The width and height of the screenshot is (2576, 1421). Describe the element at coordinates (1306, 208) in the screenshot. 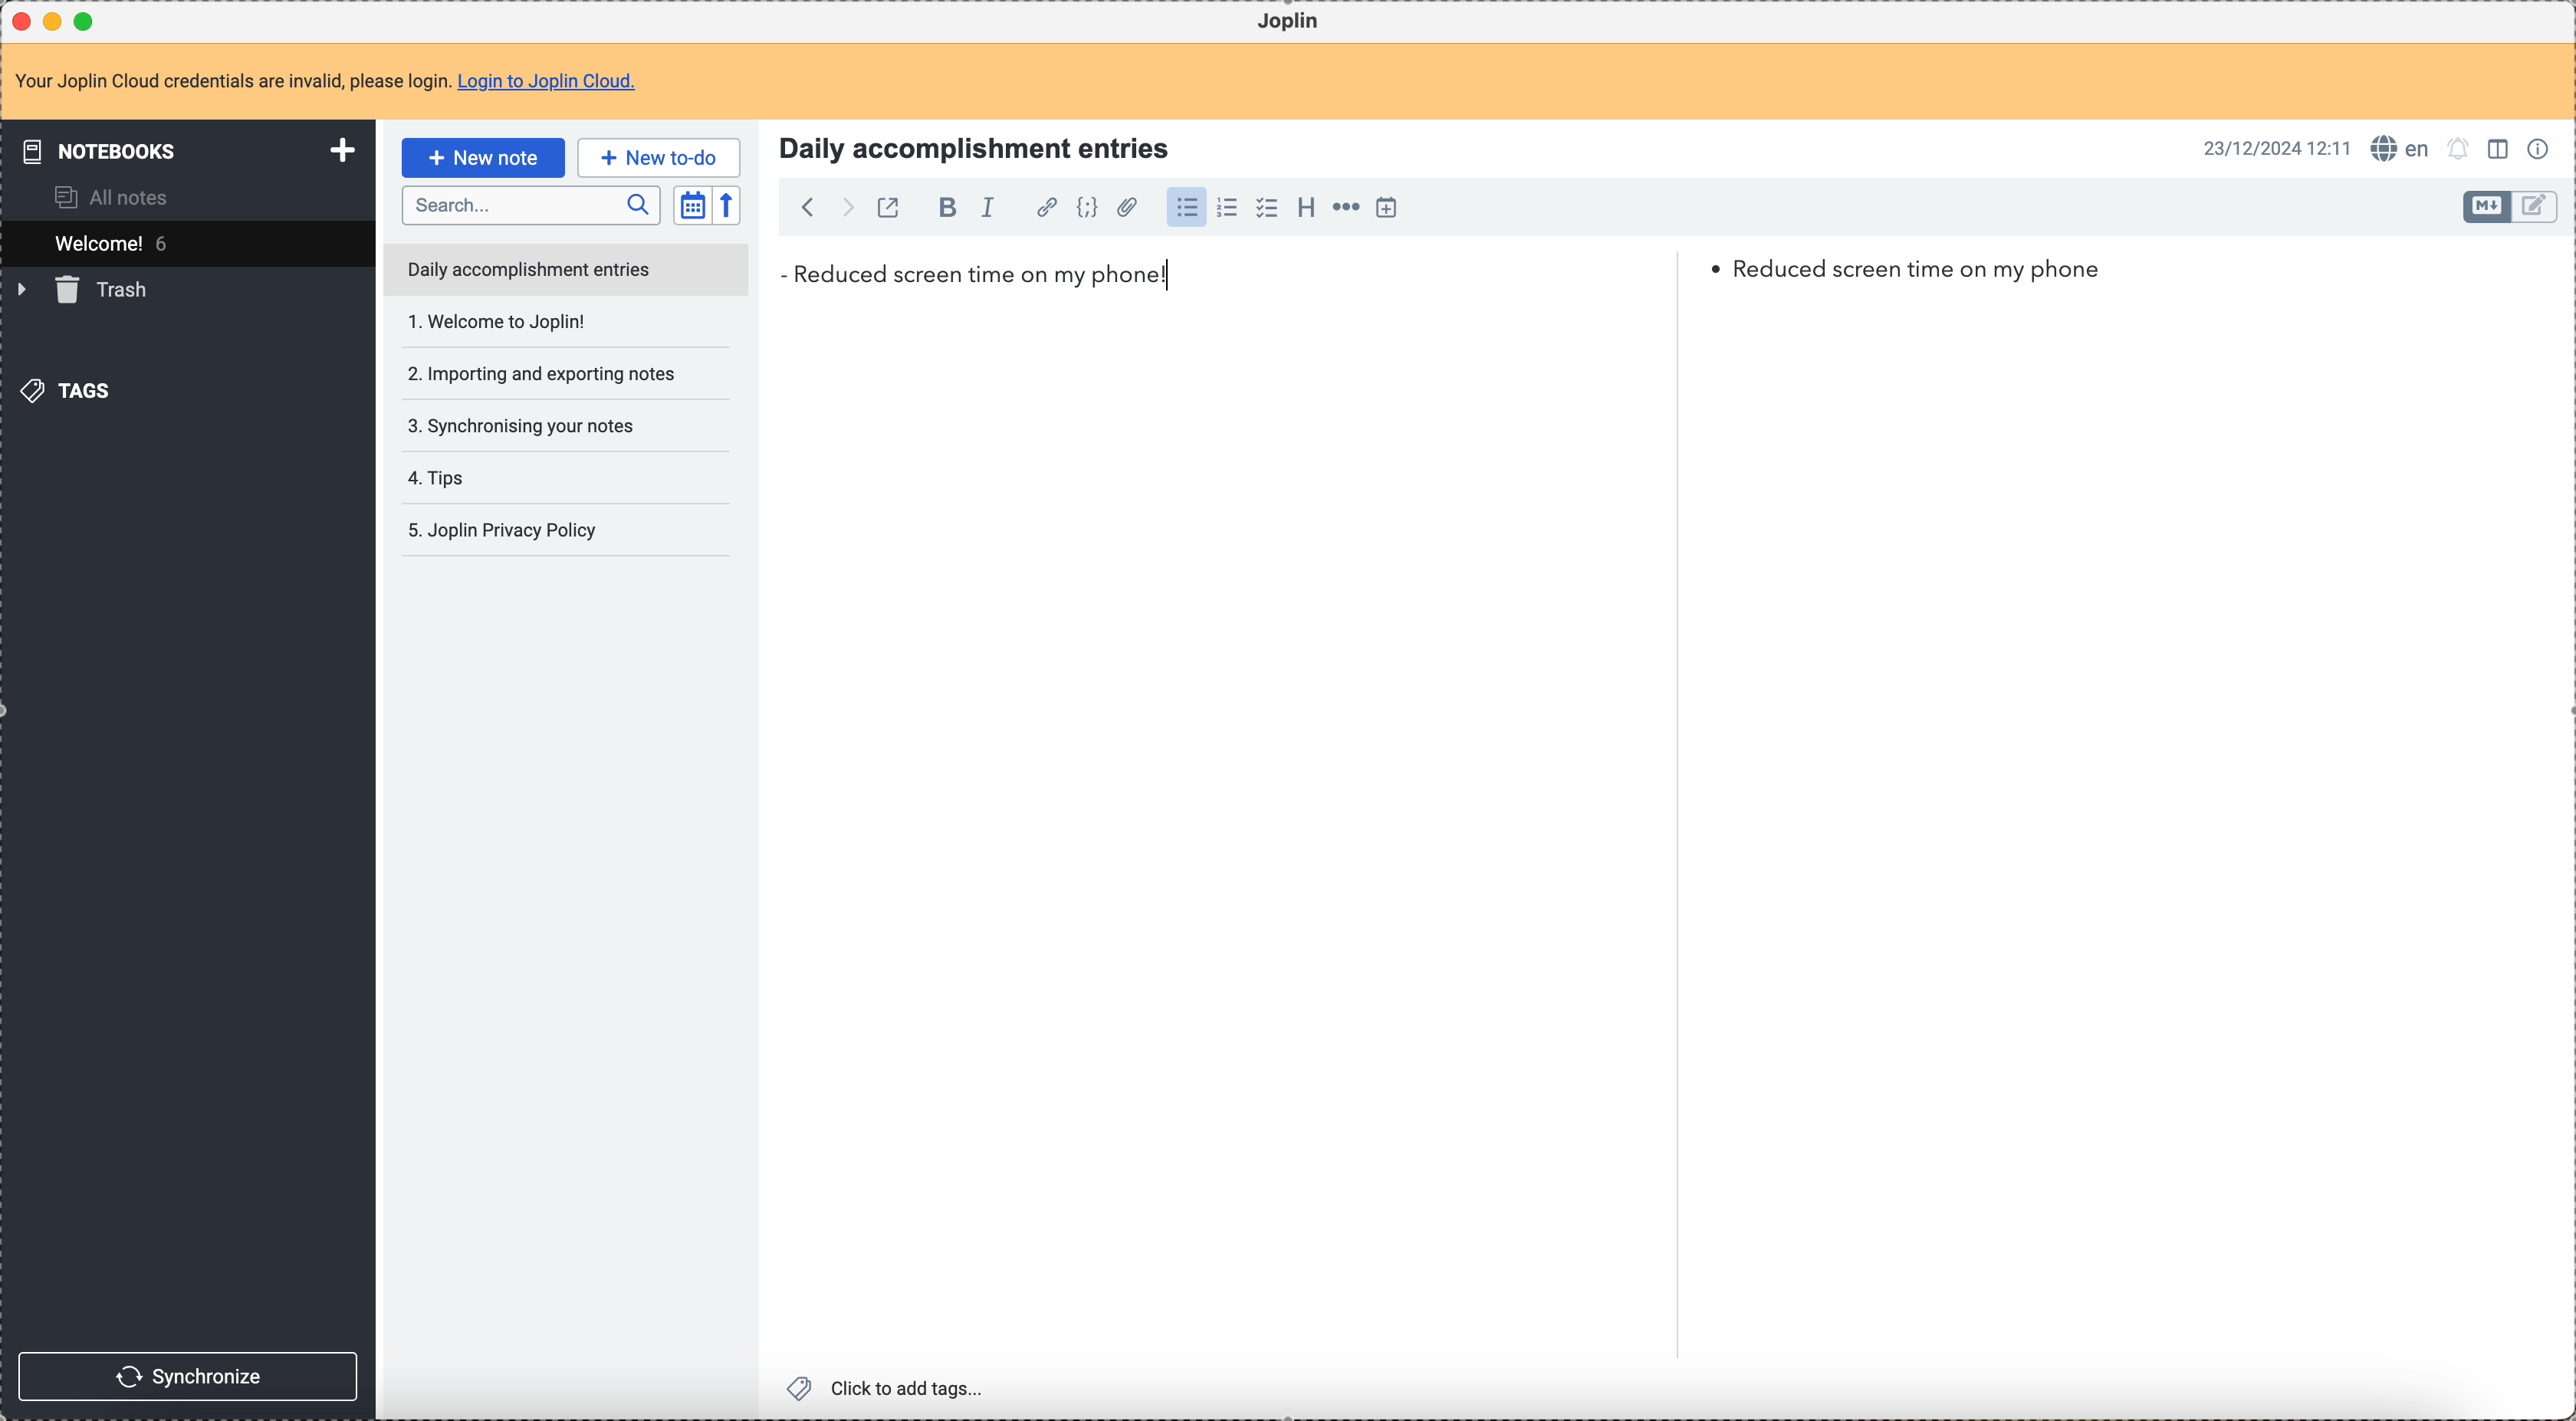

I see `heading` at that location.